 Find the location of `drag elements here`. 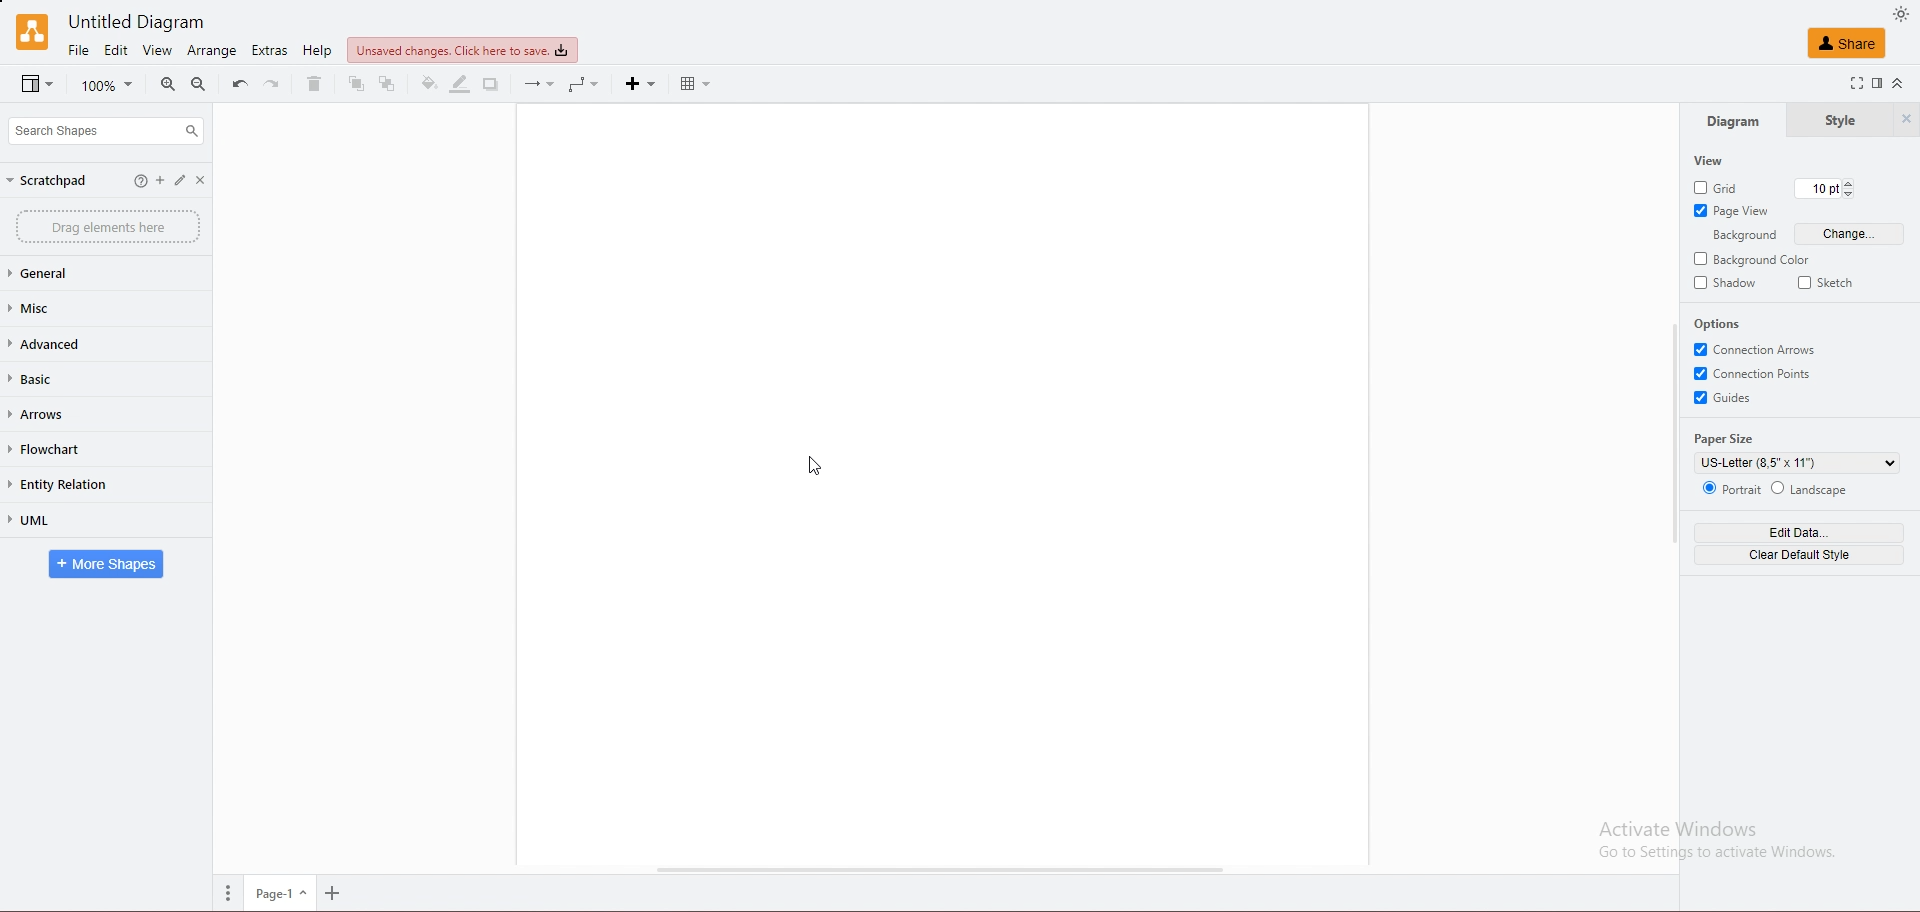

drag elements here is located at coordinates (107, 226).